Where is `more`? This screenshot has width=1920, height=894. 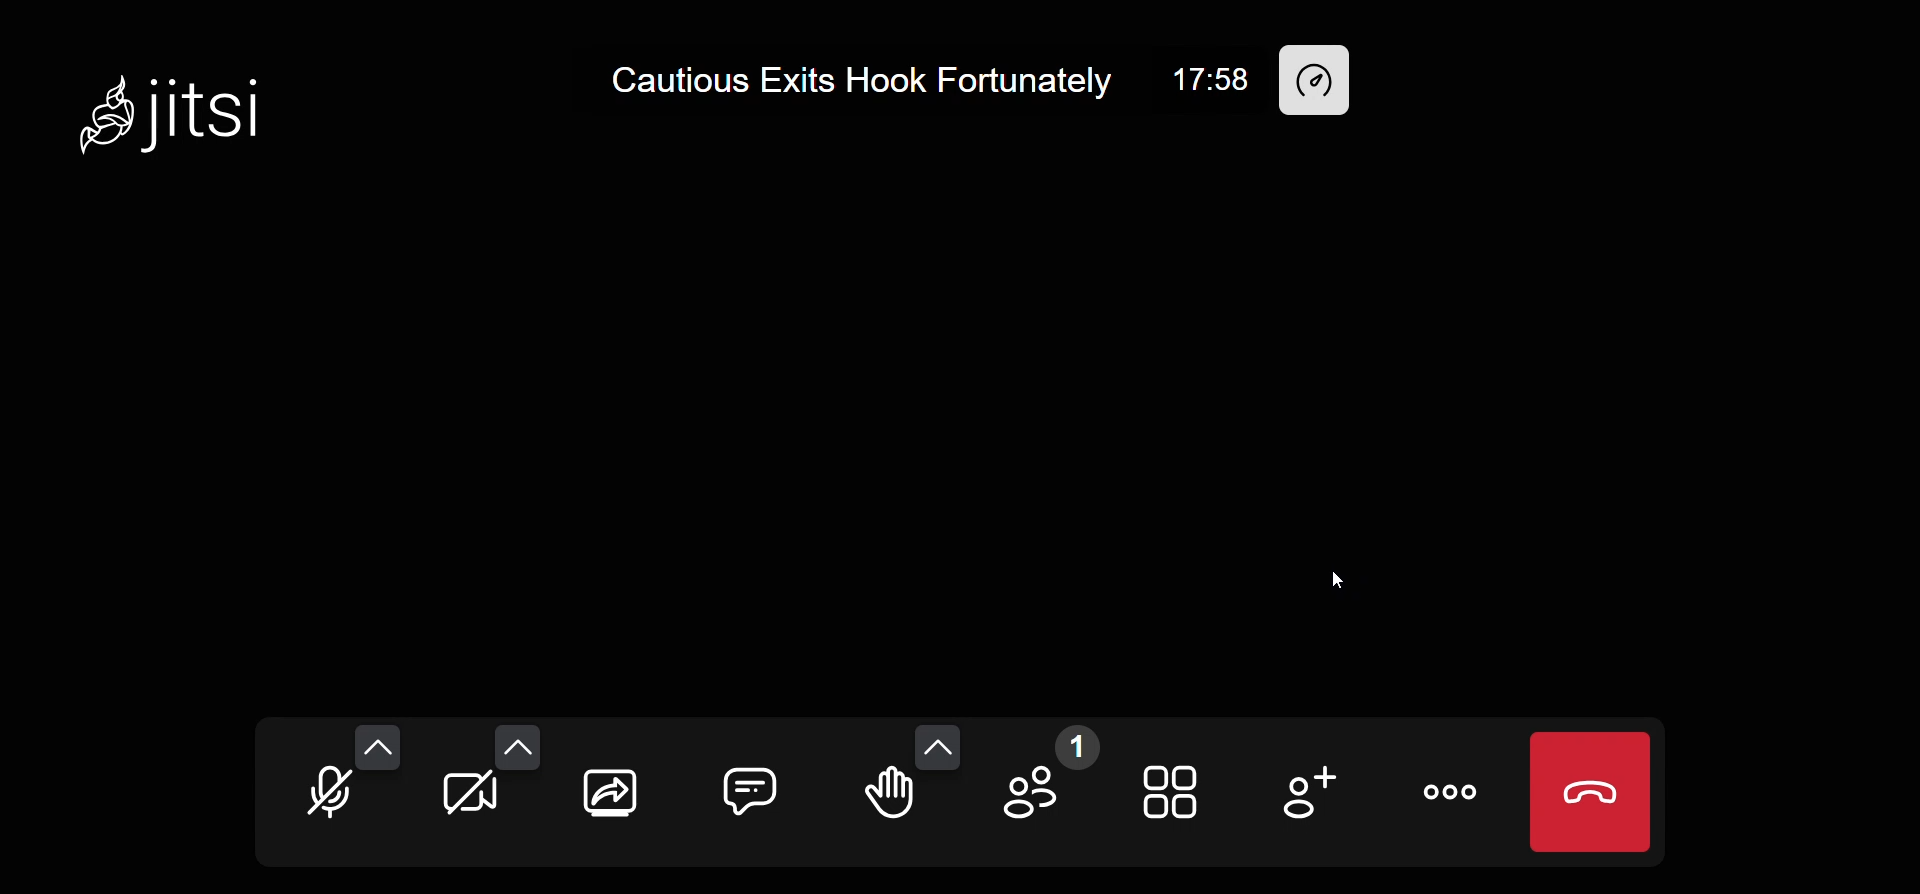 more is located at coordinates (1454, 796).